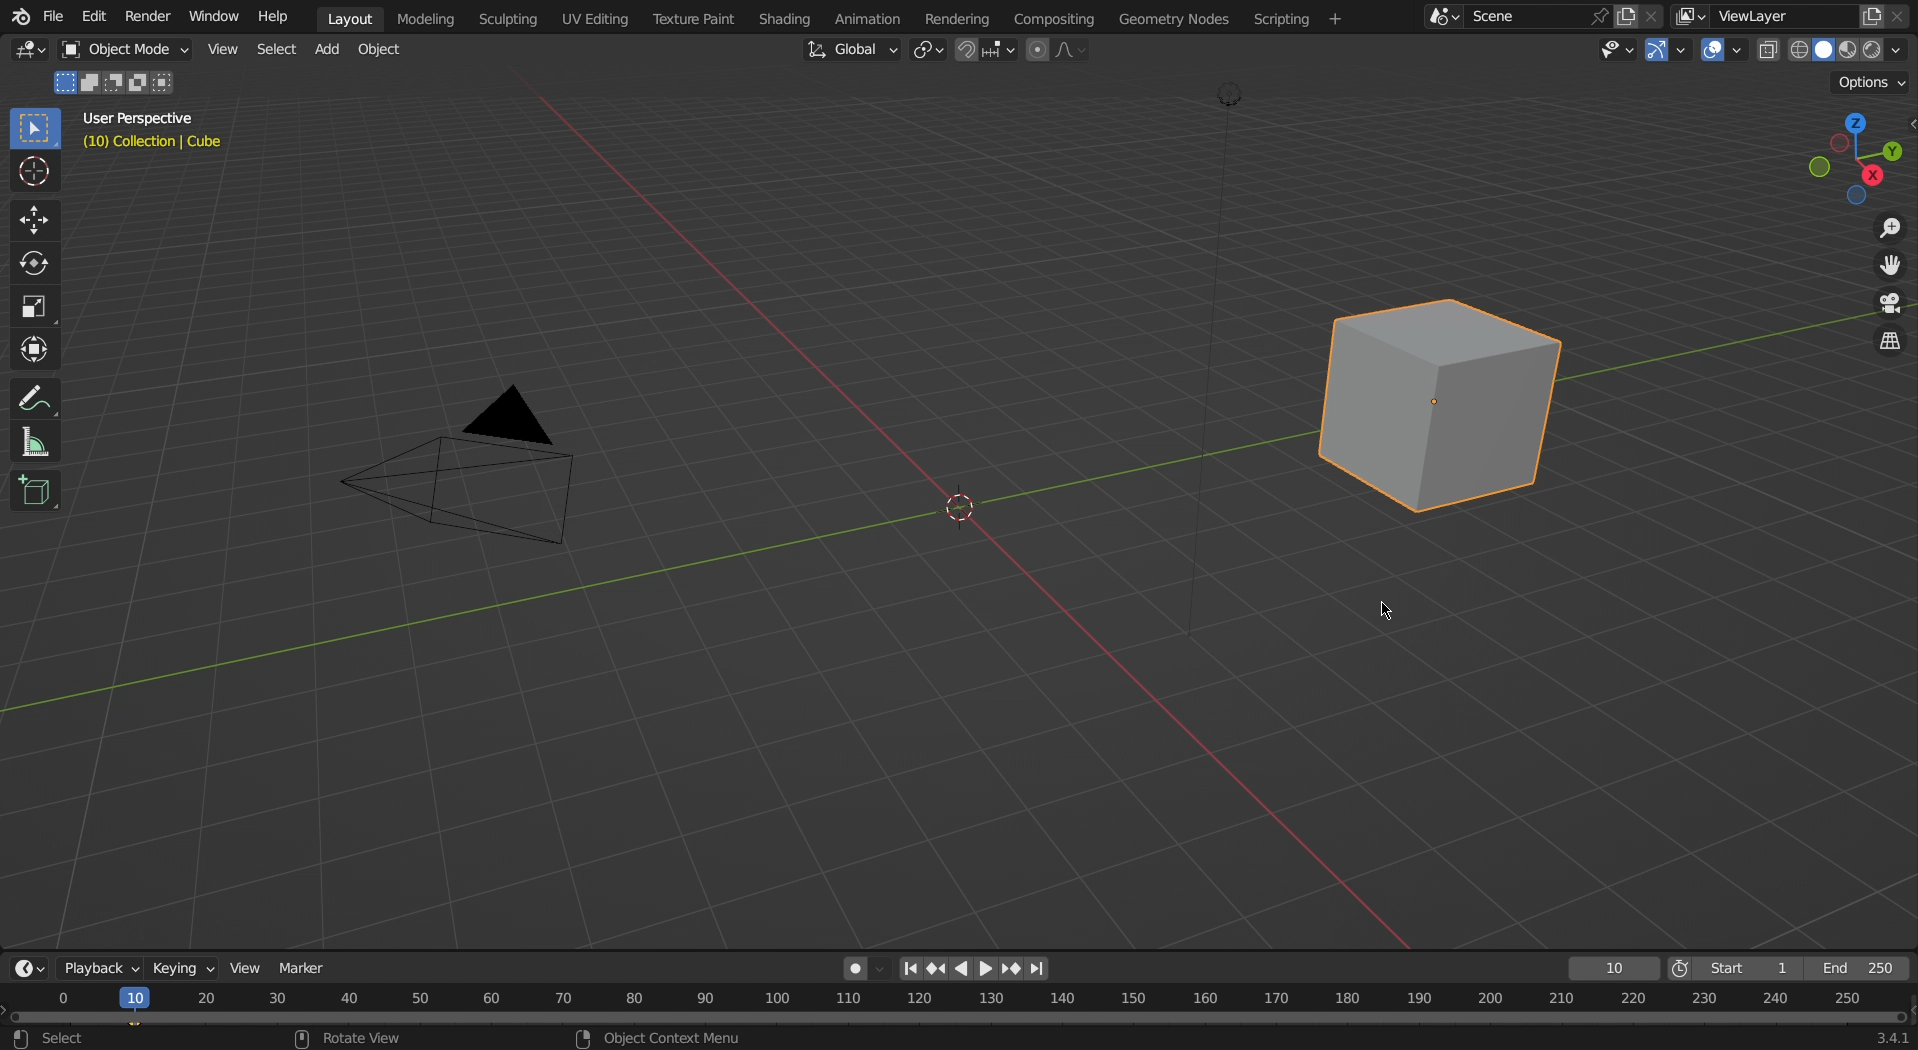 The height and width of the screenshot is (1050, 1918). I want to click on Object, so click(383, 50).